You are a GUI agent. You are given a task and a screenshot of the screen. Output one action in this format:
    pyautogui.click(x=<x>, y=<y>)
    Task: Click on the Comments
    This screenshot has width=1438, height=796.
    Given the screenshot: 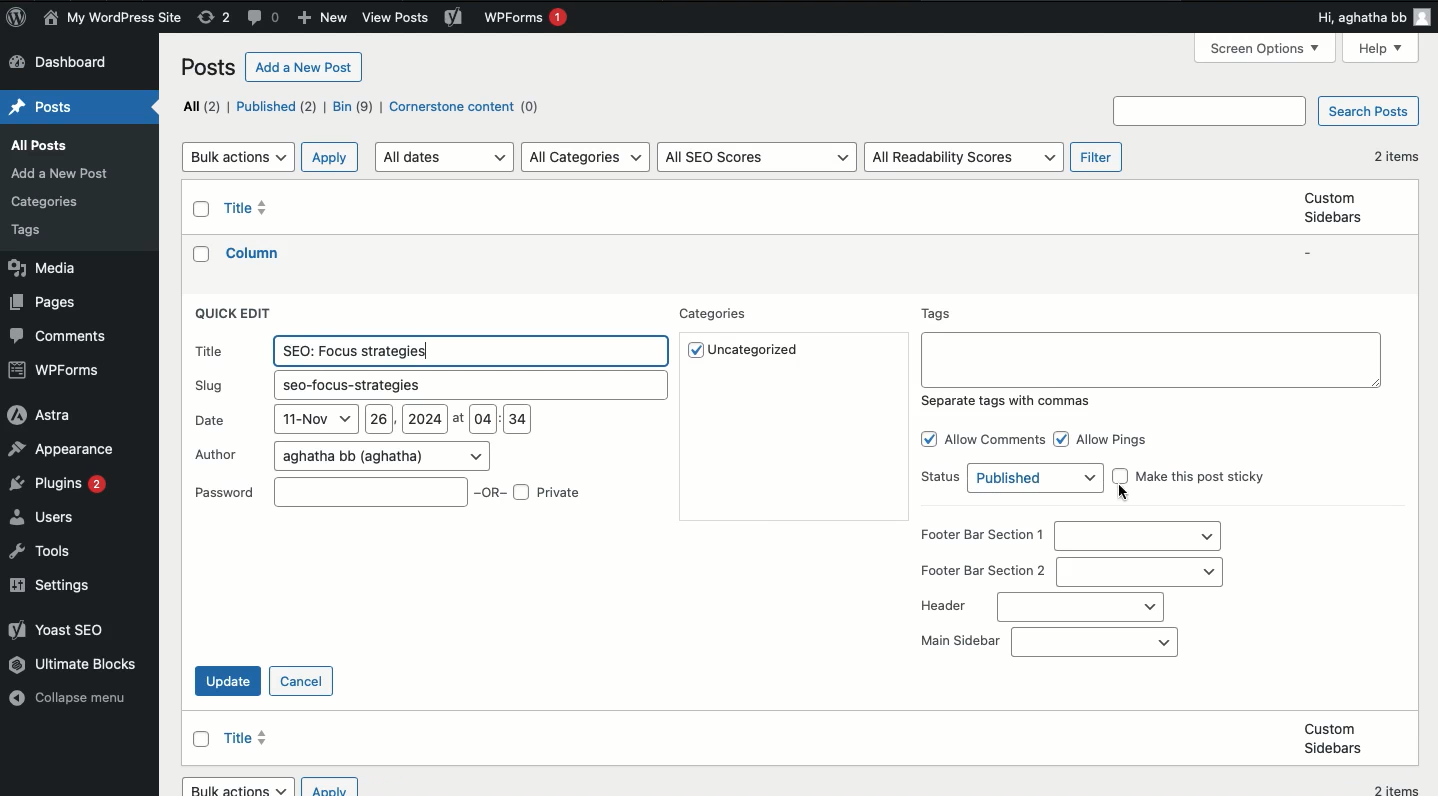 What is the action you would take?
    pyautogui.click(x=266, y=19)
    